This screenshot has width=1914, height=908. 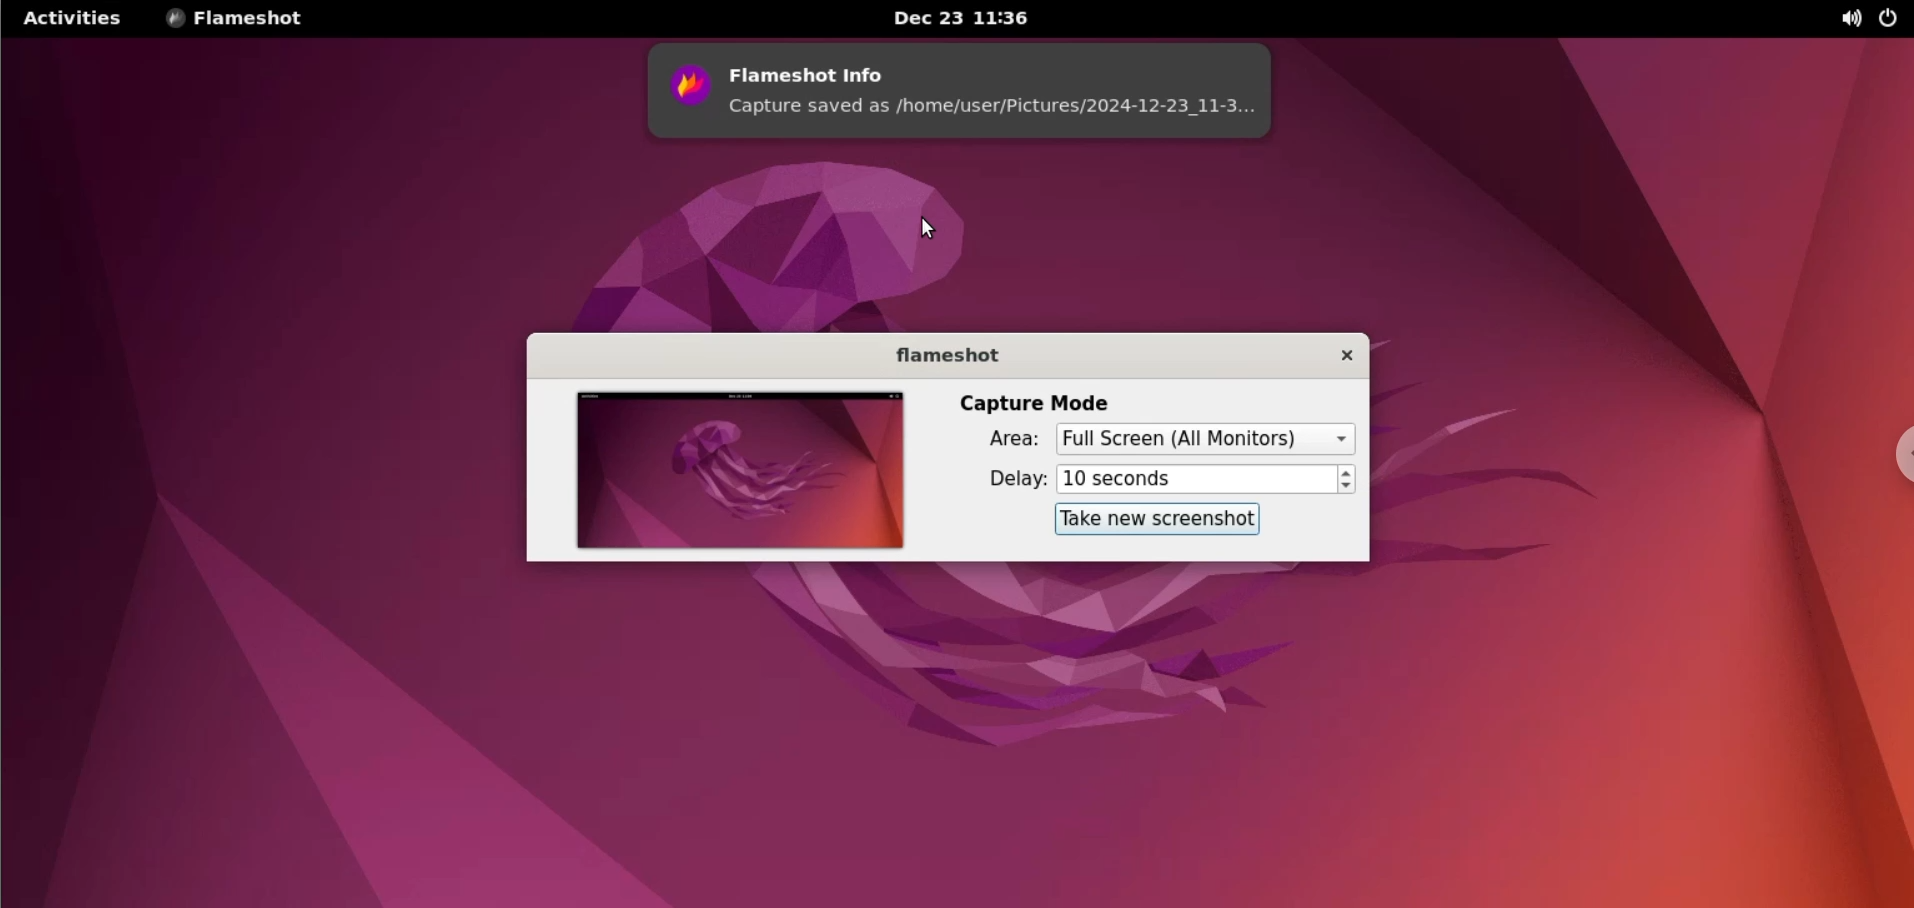 I want to click on area , so click(x=1007, y=436).